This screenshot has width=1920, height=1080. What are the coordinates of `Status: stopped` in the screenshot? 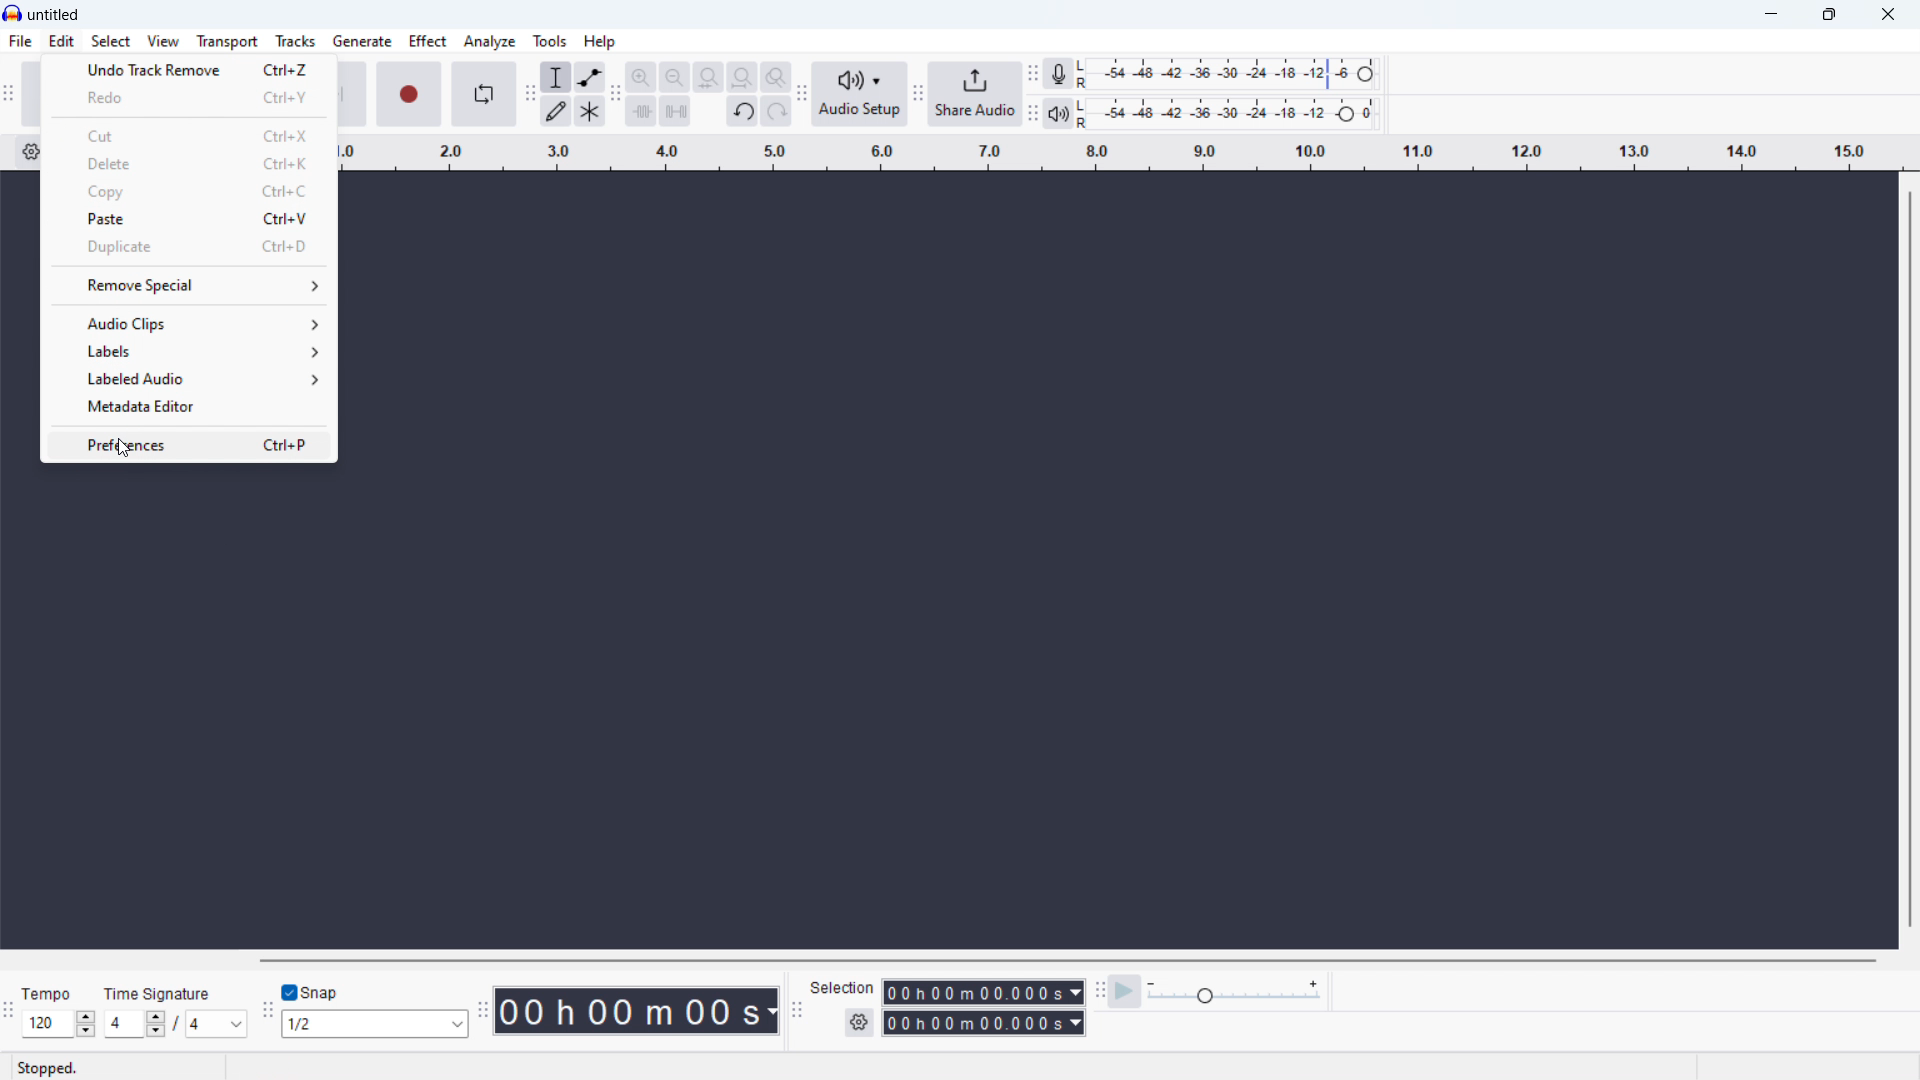 It's located at (50, 1067).